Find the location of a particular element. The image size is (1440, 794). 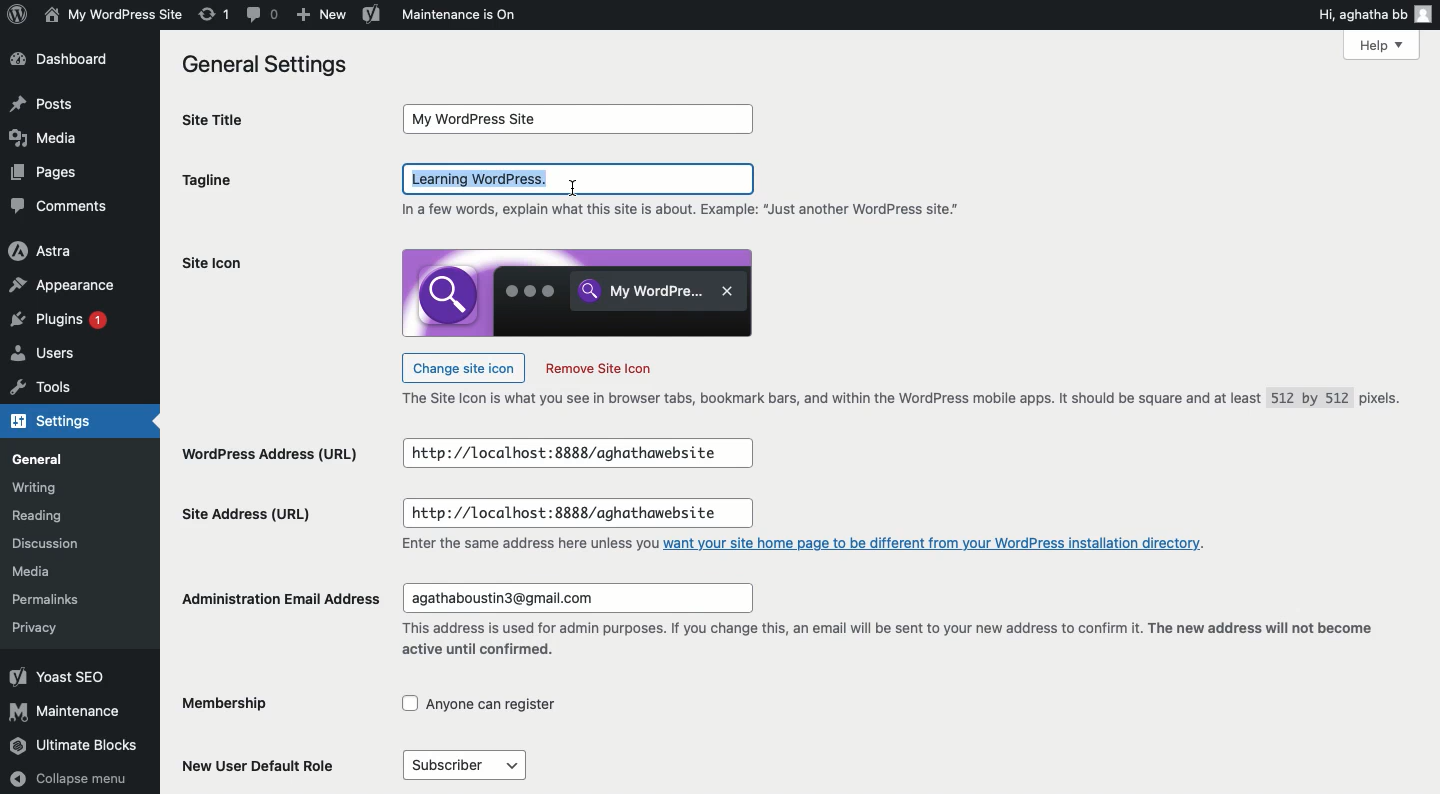

Media is located at coordinates (43, 137).